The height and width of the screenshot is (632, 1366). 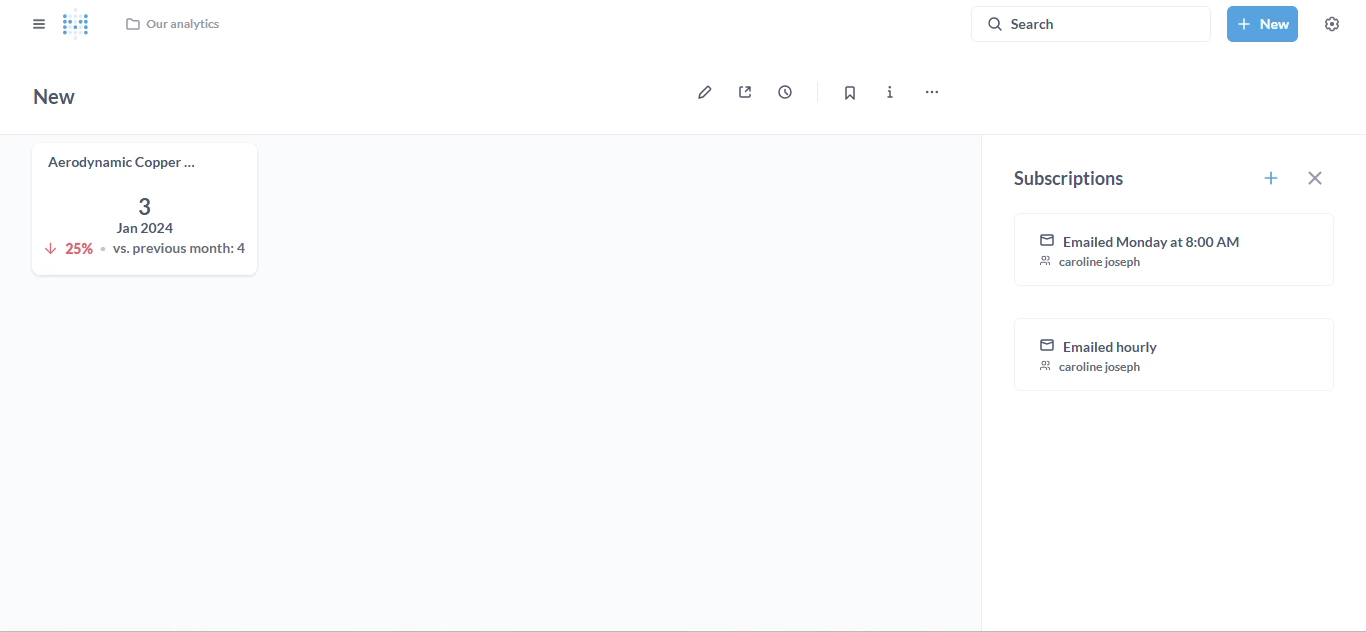 What do you see at coordinates (700, 92) in the screenshot?
I see `edit dashboard` at bounding box center [700, 92].